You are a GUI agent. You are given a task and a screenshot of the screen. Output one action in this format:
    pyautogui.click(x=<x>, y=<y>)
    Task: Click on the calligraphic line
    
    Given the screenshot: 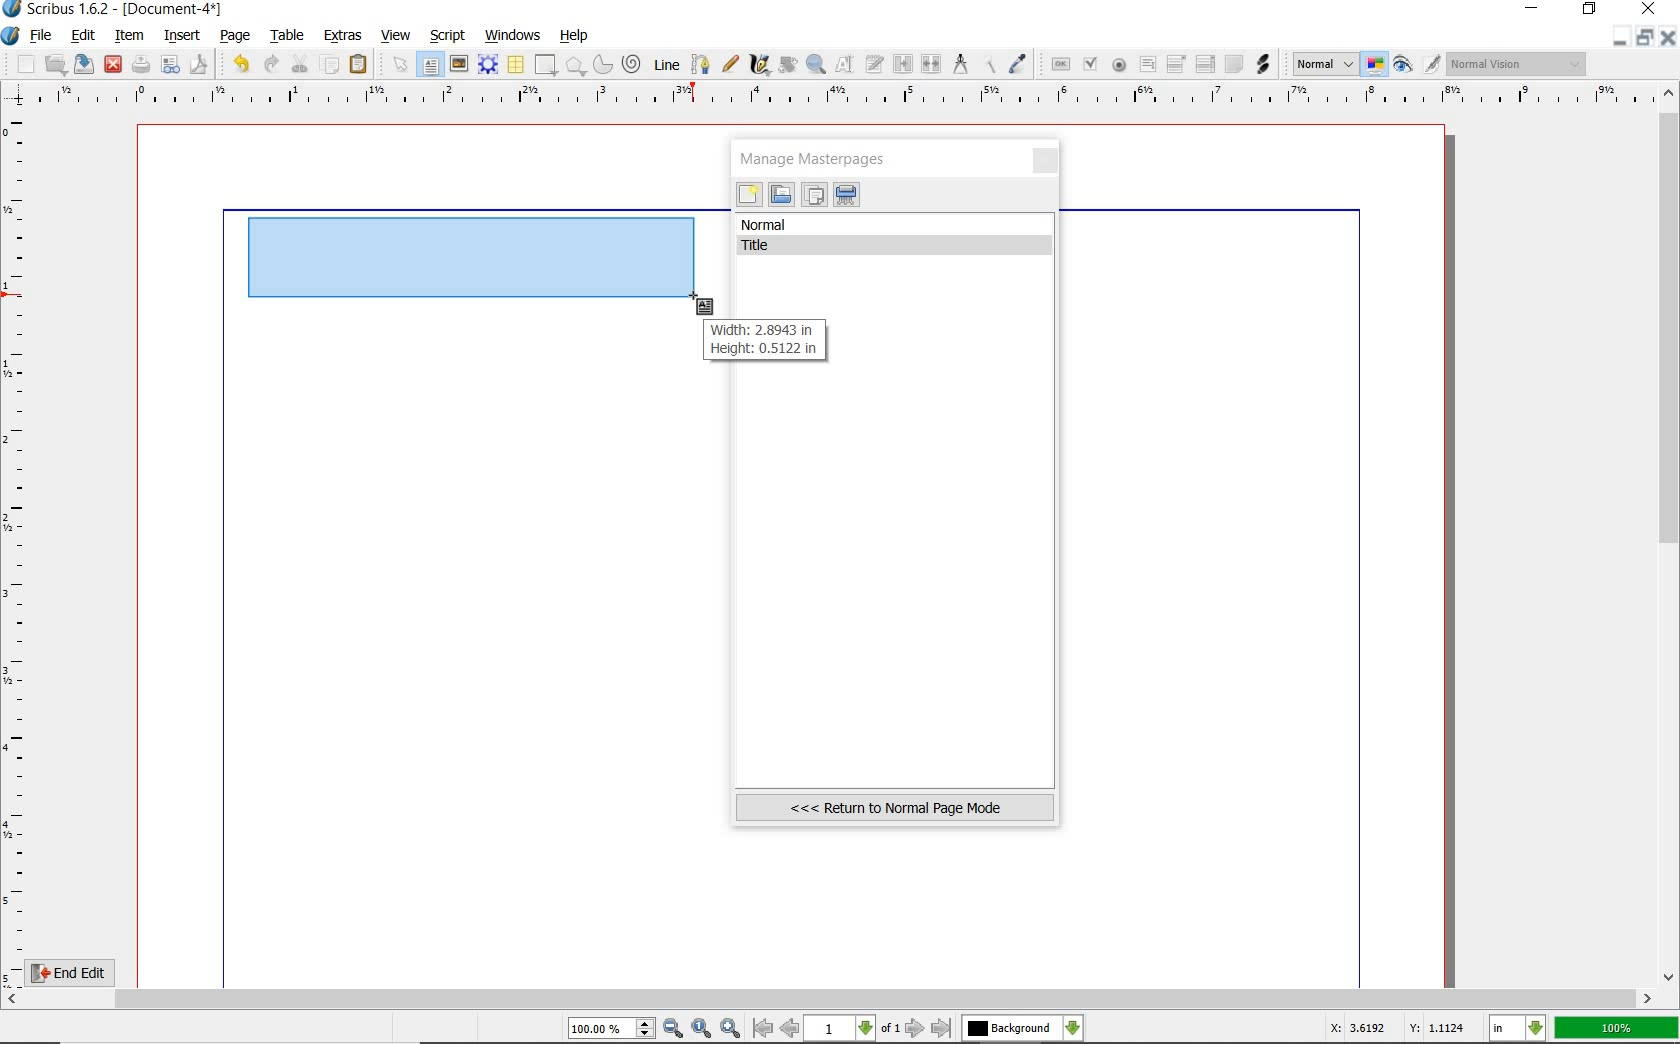 What is the action you would take?
    pyautogui.click(x=759, y=65)
    